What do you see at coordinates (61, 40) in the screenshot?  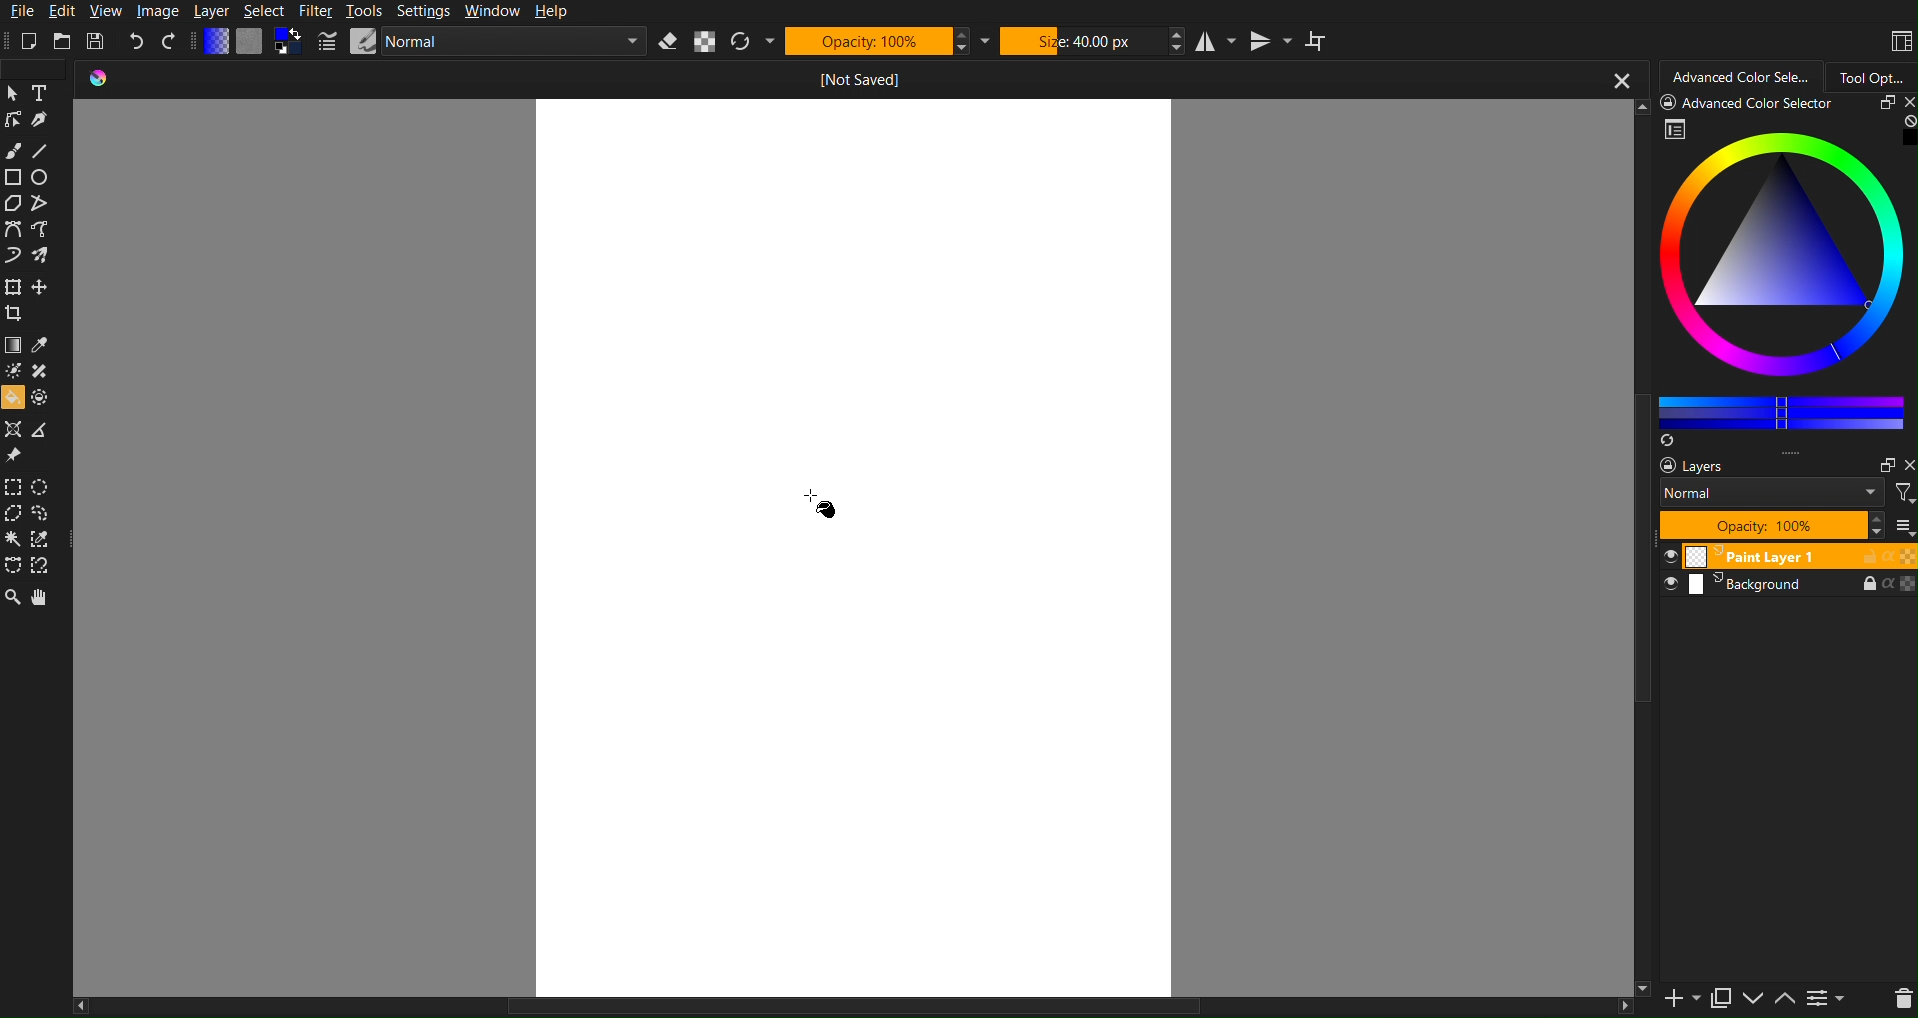 I see `Open` at bounding box center [61, 40].